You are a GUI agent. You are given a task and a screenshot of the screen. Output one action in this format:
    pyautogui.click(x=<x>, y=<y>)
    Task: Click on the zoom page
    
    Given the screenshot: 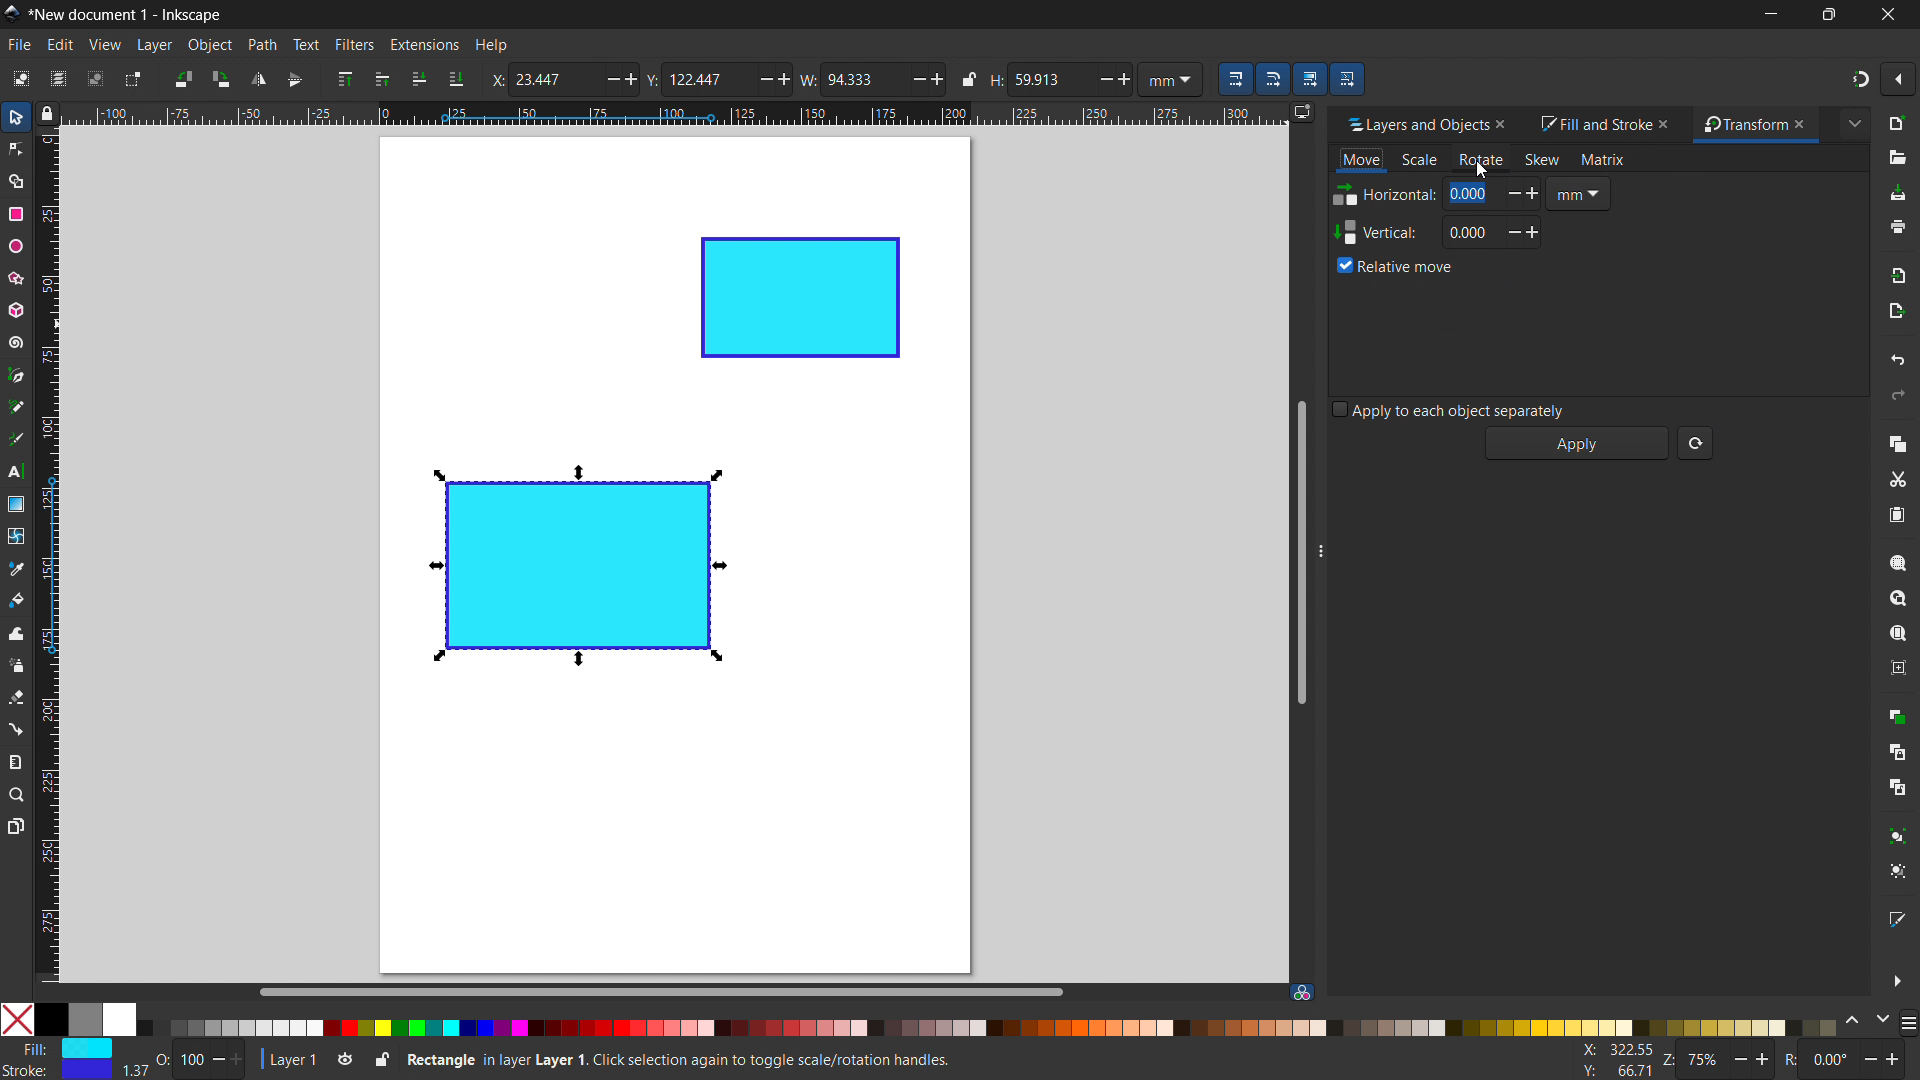 What is the action you would take?
    pyautogui.click(x=1898, y=634)
    